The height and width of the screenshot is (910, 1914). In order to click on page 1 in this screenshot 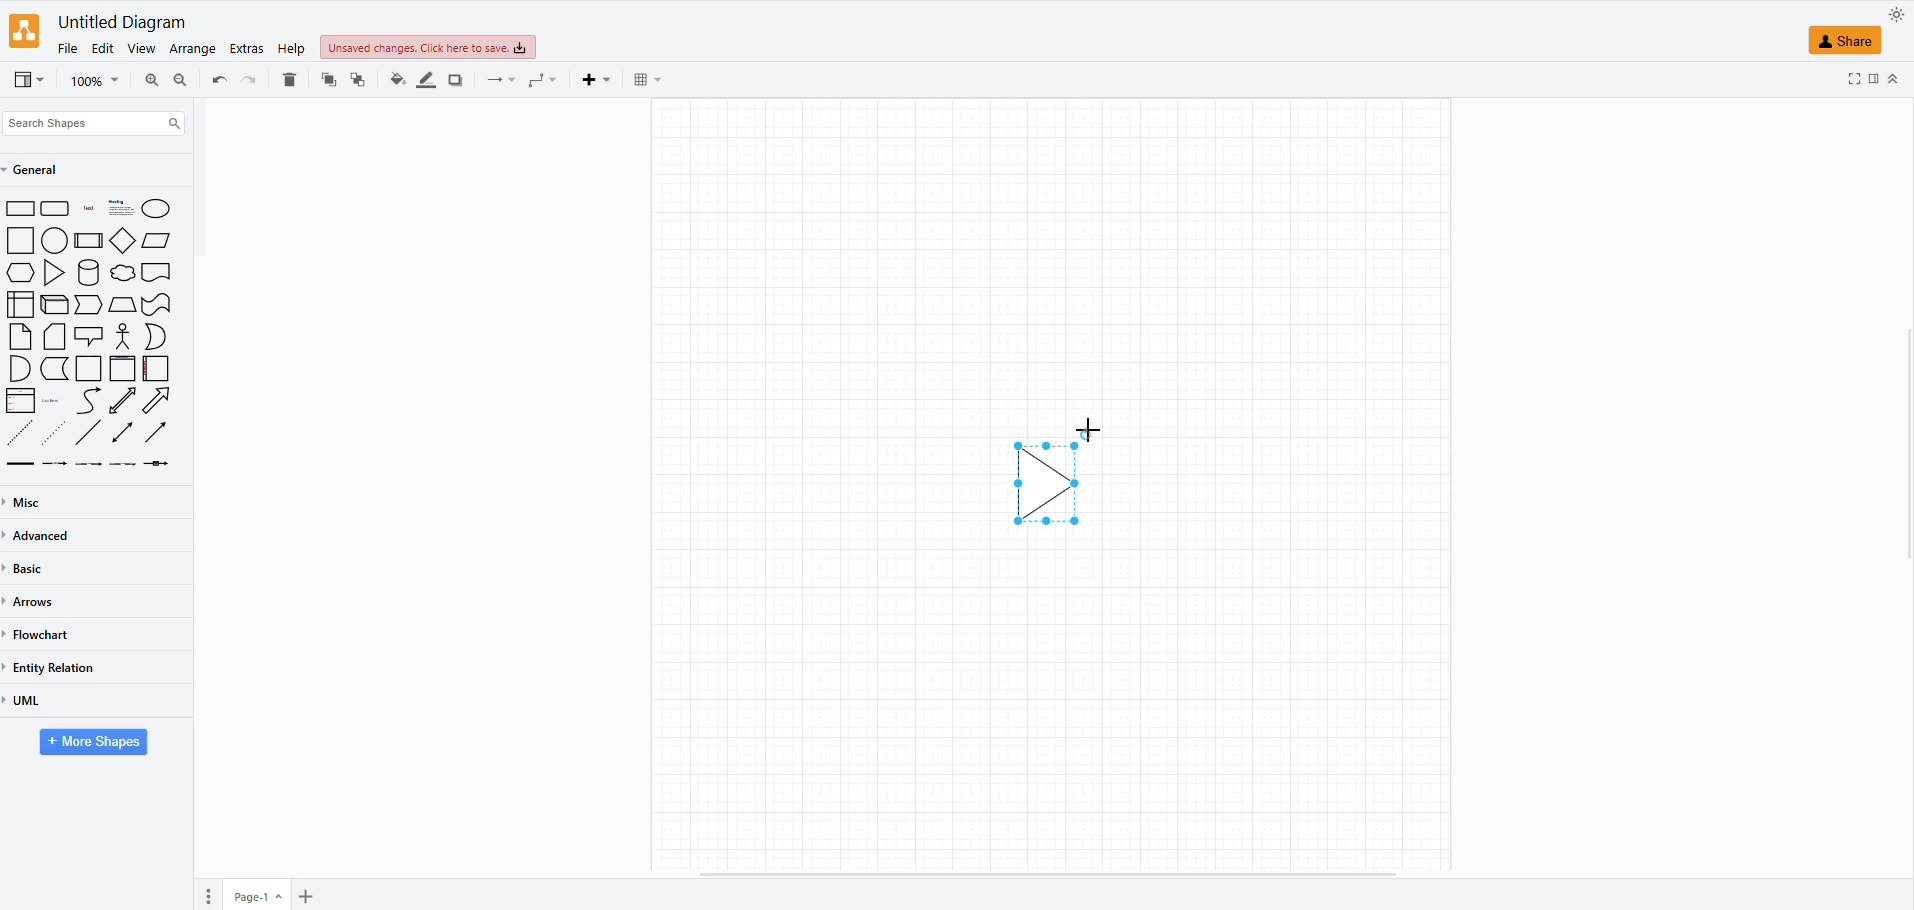, I will do `click(259, 894)`.